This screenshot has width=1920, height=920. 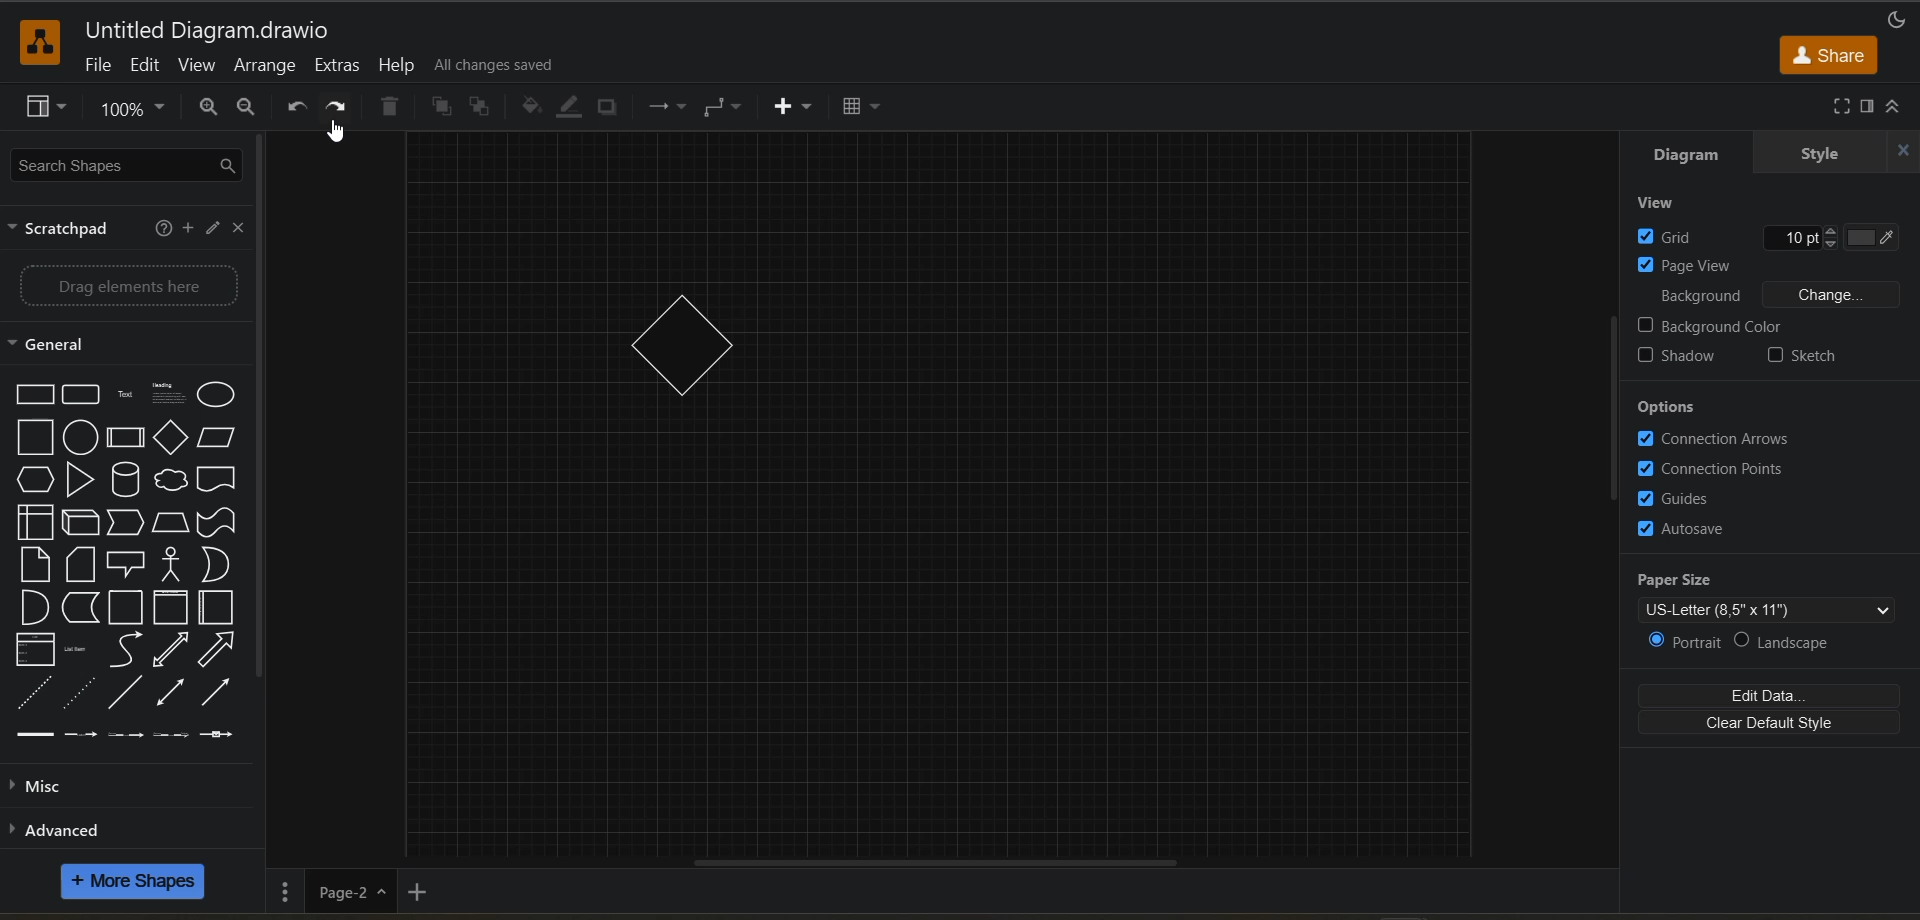 What do you see at coordinates (244, 106) in the screenshot?
I see `zoom out` at bounding box center [244, 106].